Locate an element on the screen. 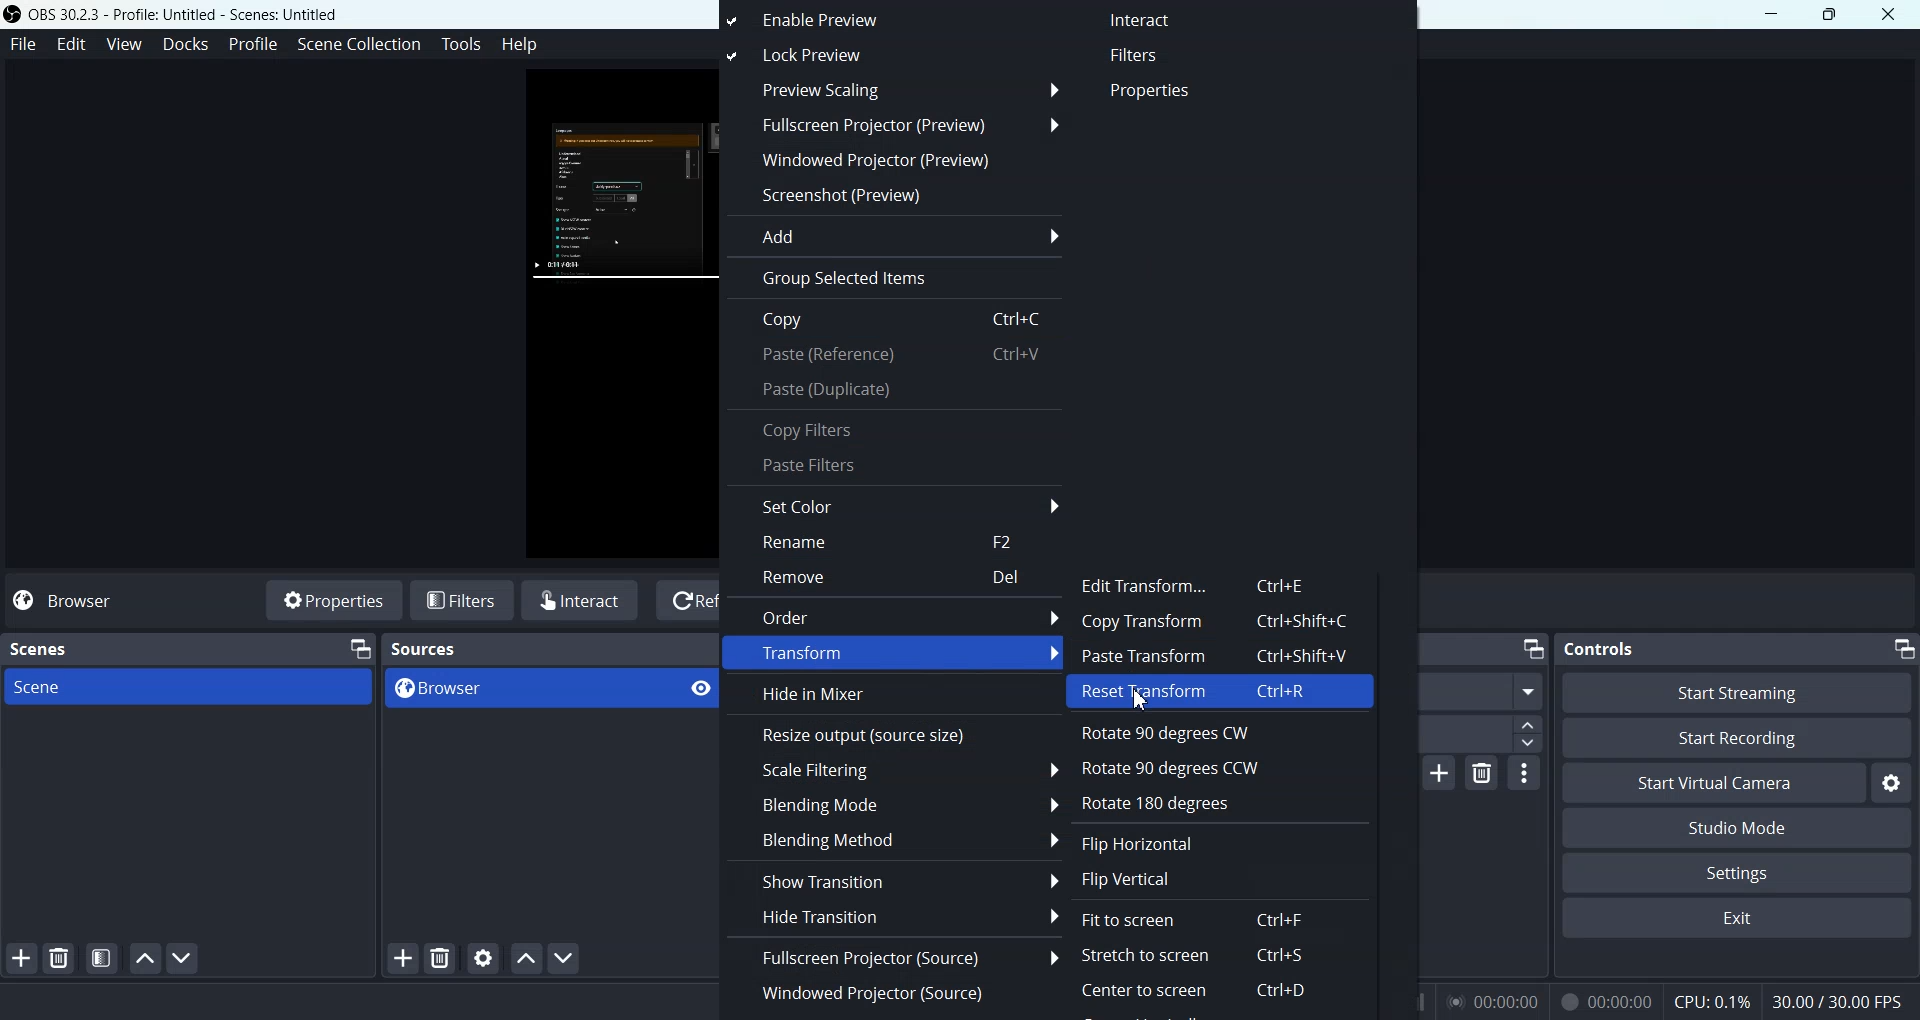 The height and width of the screenshot is (1020, 1920). Browser is located at coordinates (77, 600).